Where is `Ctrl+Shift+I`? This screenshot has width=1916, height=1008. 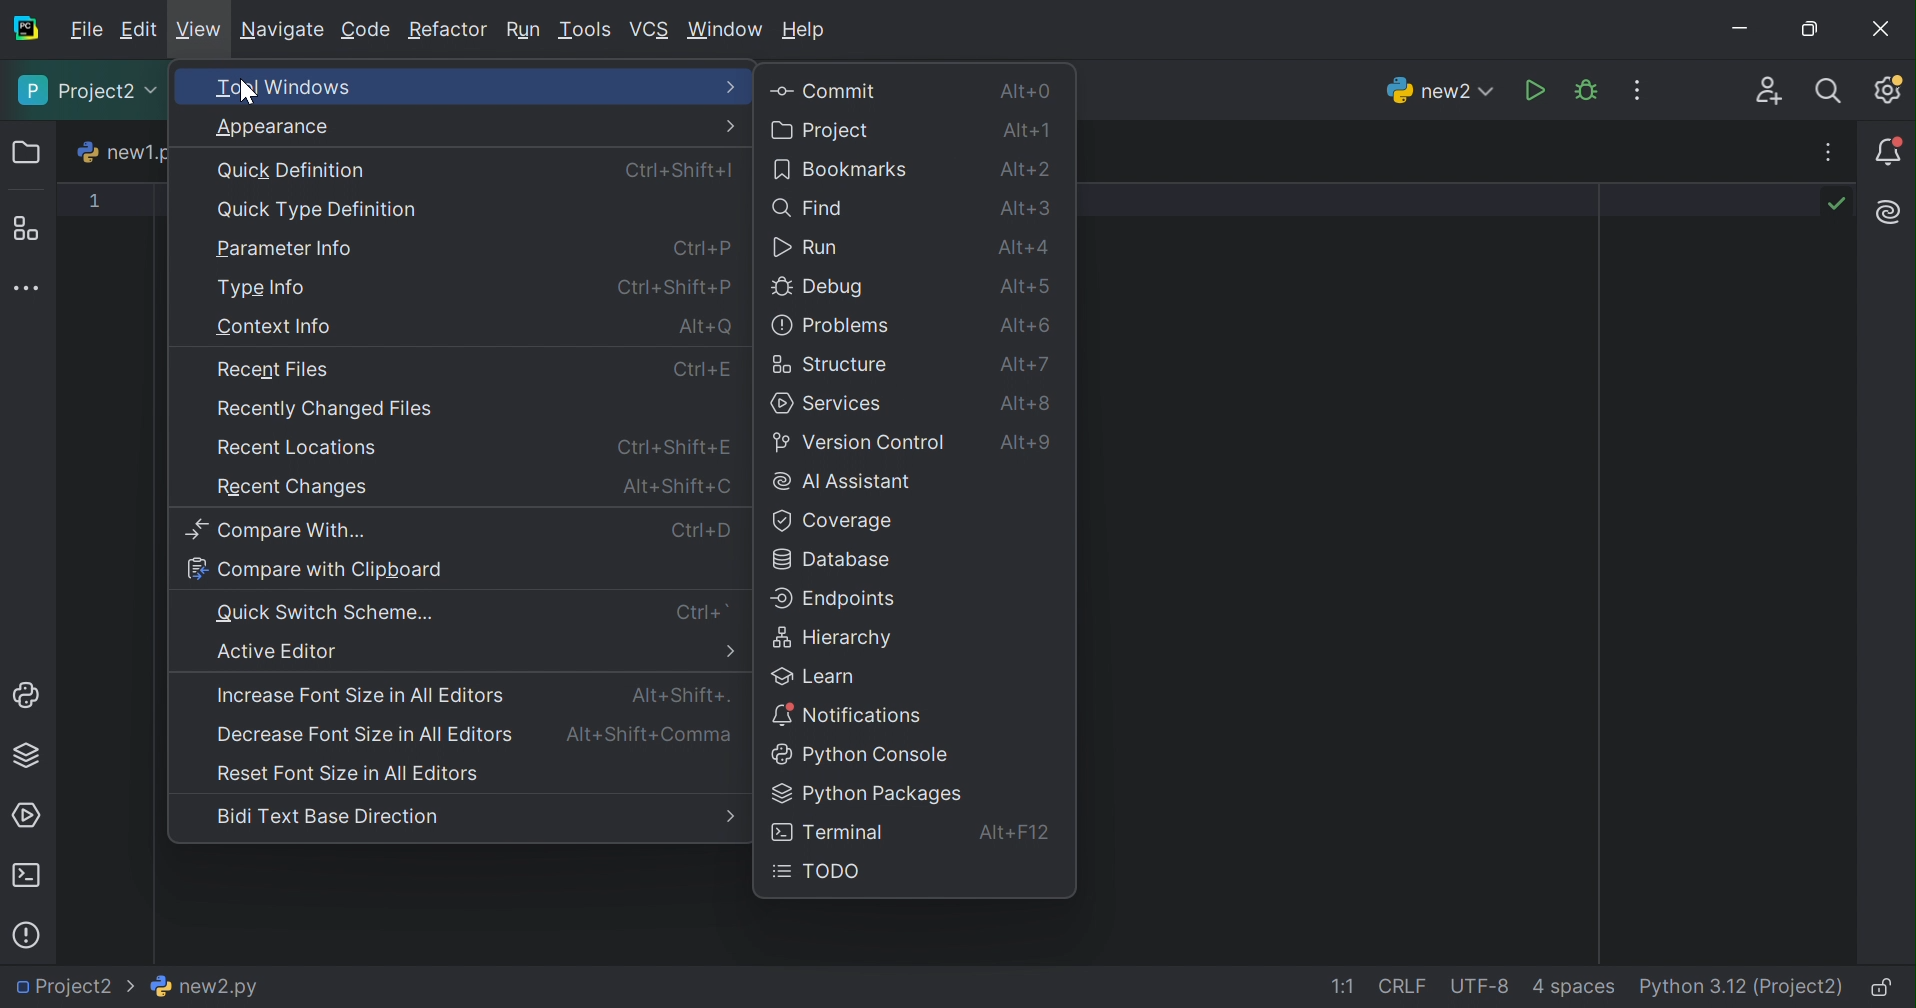 Ctrl+Shift+I is located at coordinates (682, 167).